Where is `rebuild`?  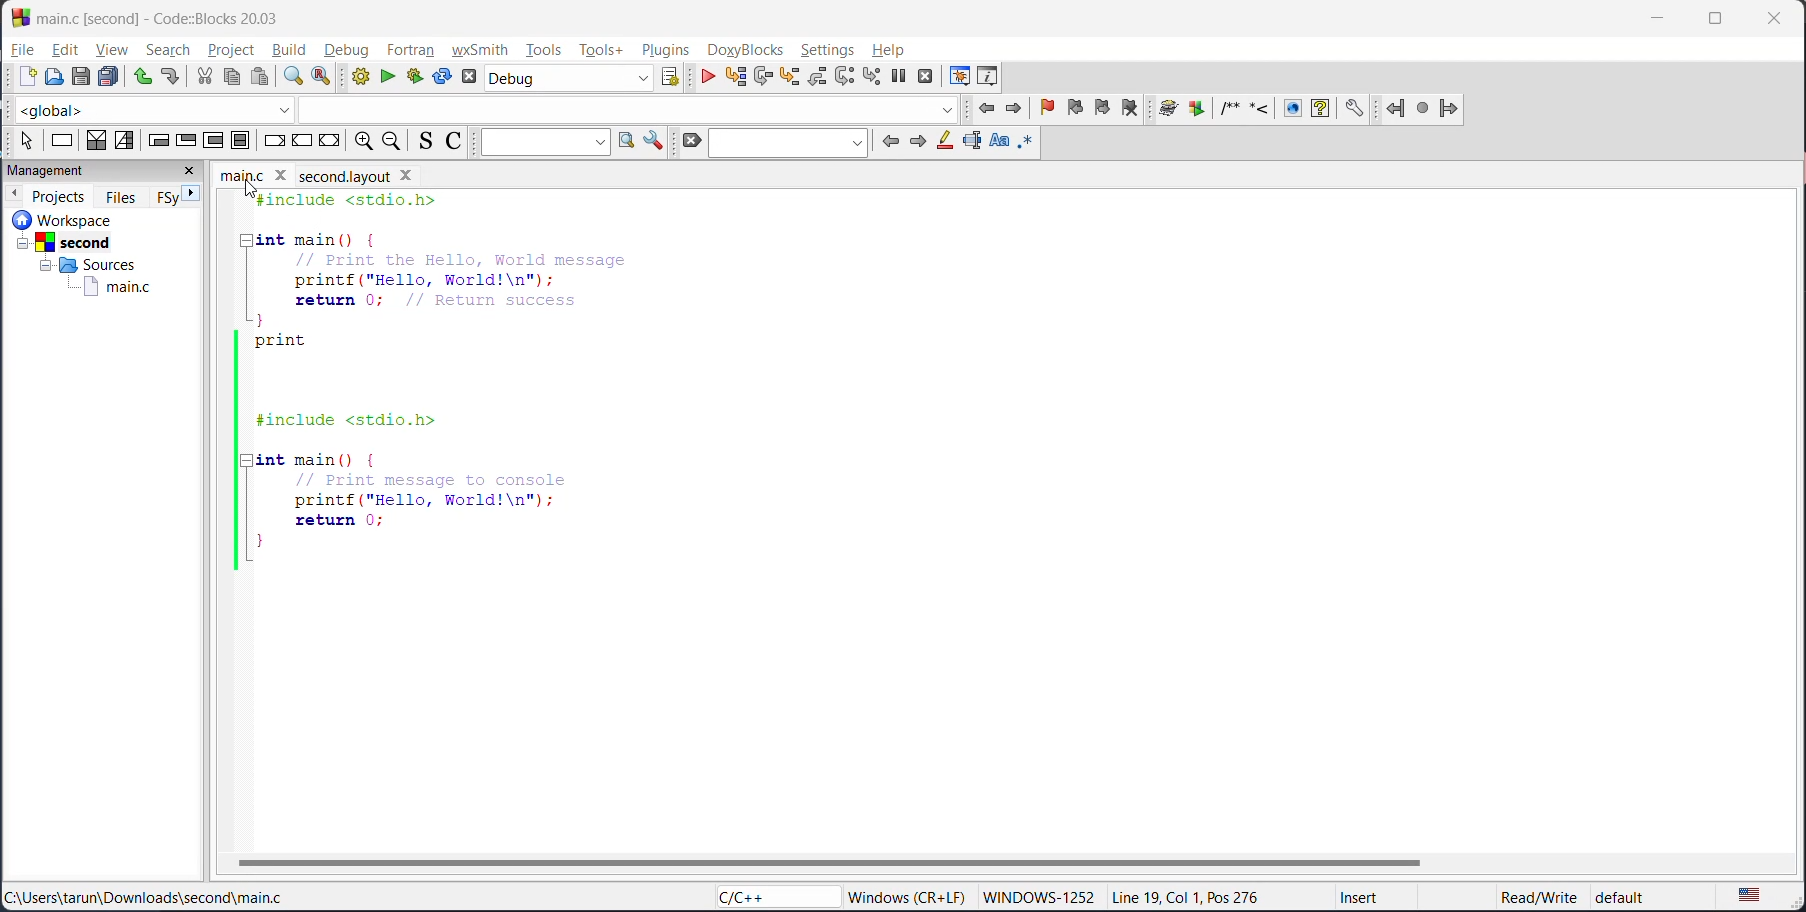
rebuild is located at coordinates (441, 78).